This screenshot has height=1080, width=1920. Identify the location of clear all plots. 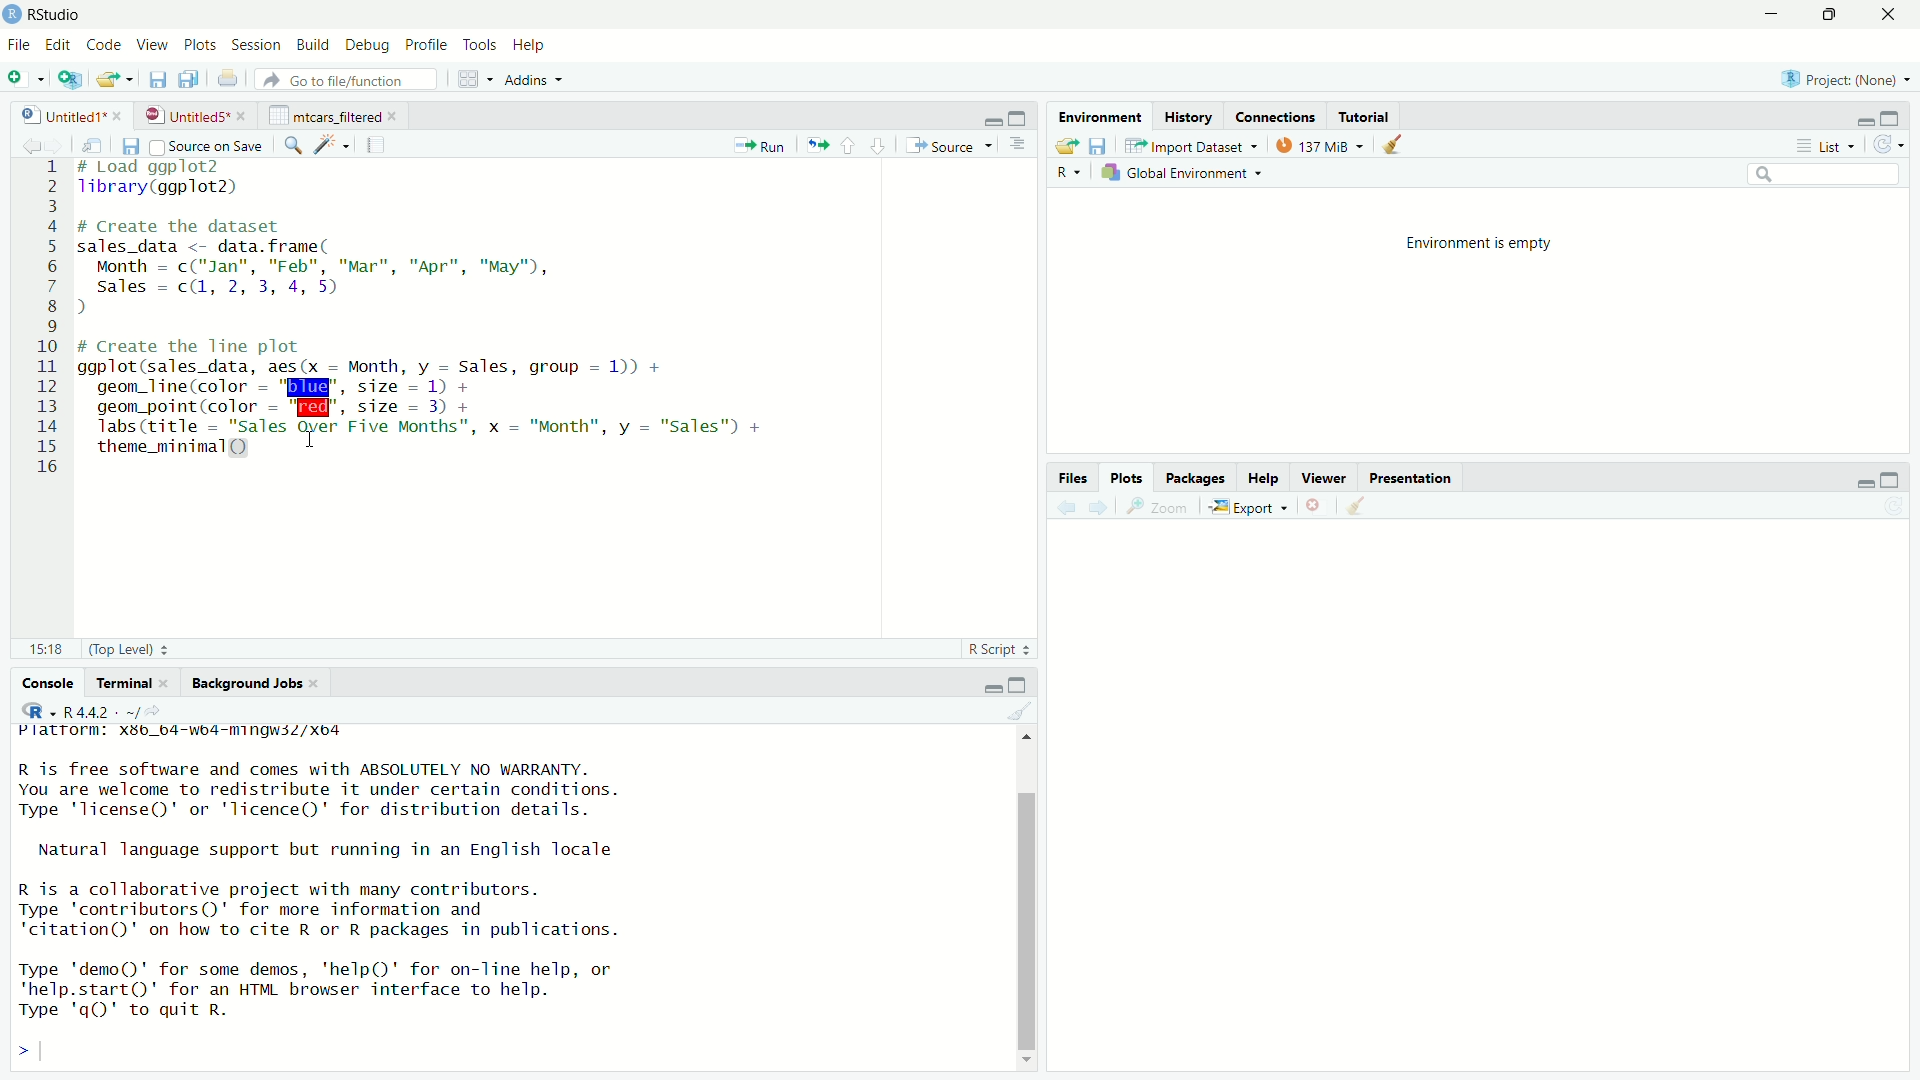
(1393, 144).